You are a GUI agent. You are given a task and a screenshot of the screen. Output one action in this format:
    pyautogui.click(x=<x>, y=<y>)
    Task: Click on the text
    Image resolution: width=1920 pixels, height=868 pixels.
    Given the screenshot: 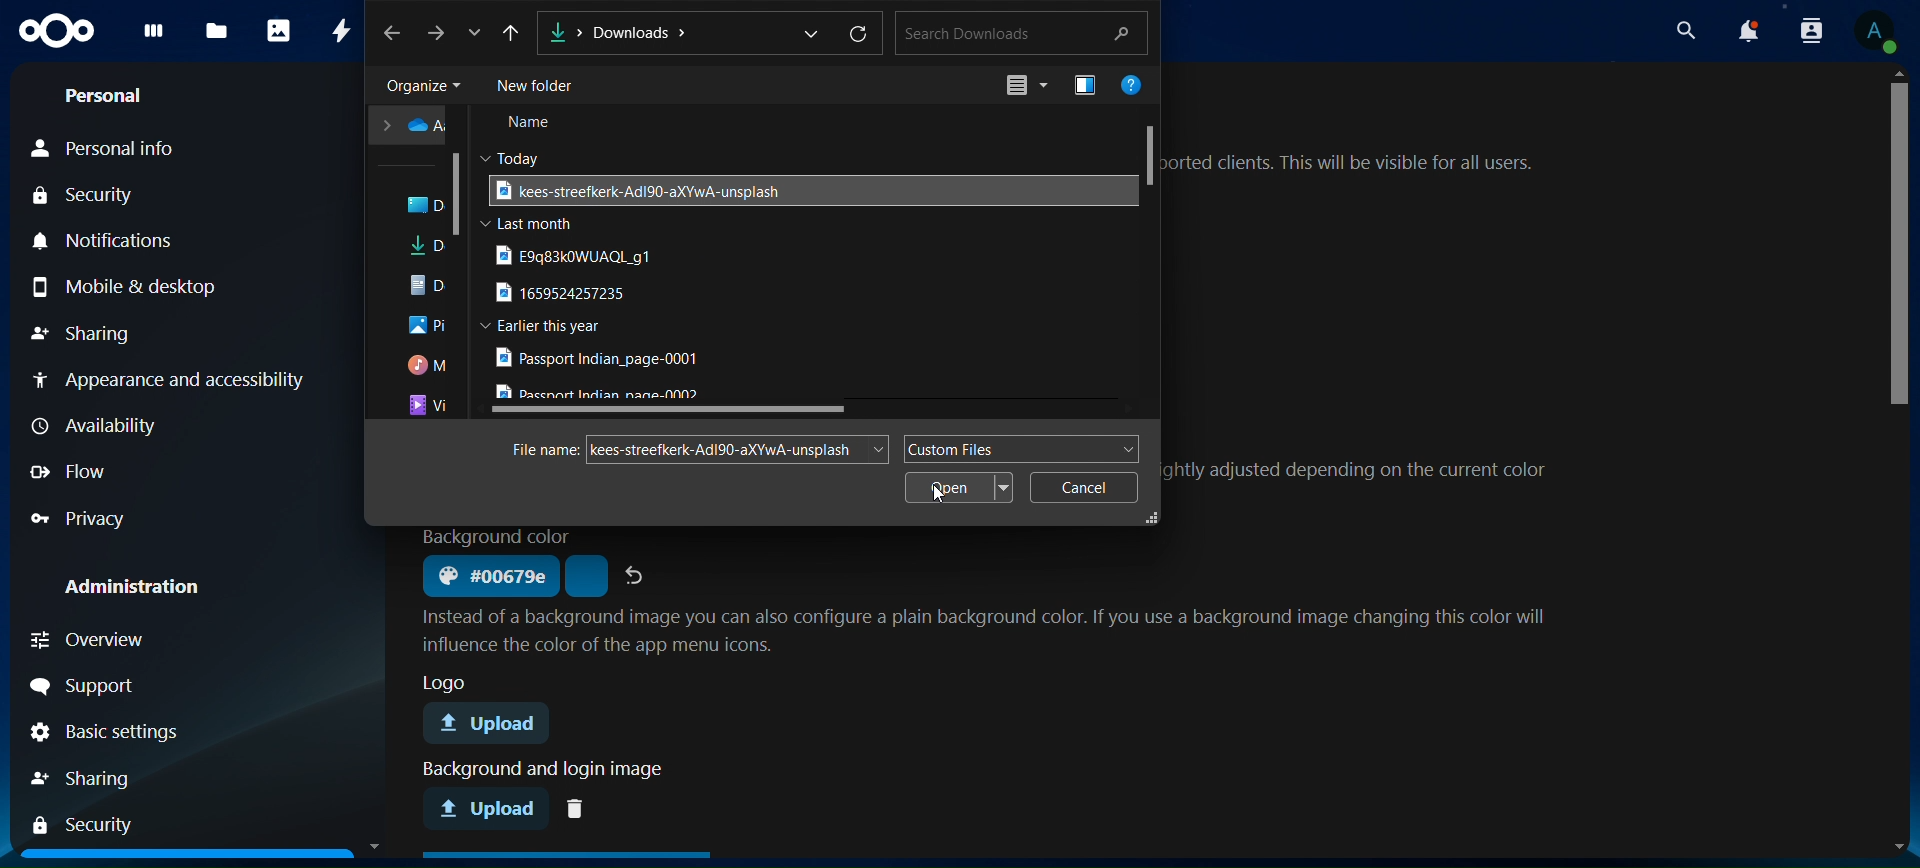 What is the action you would take?
    pyautogui.click(x=450, y=683)
    